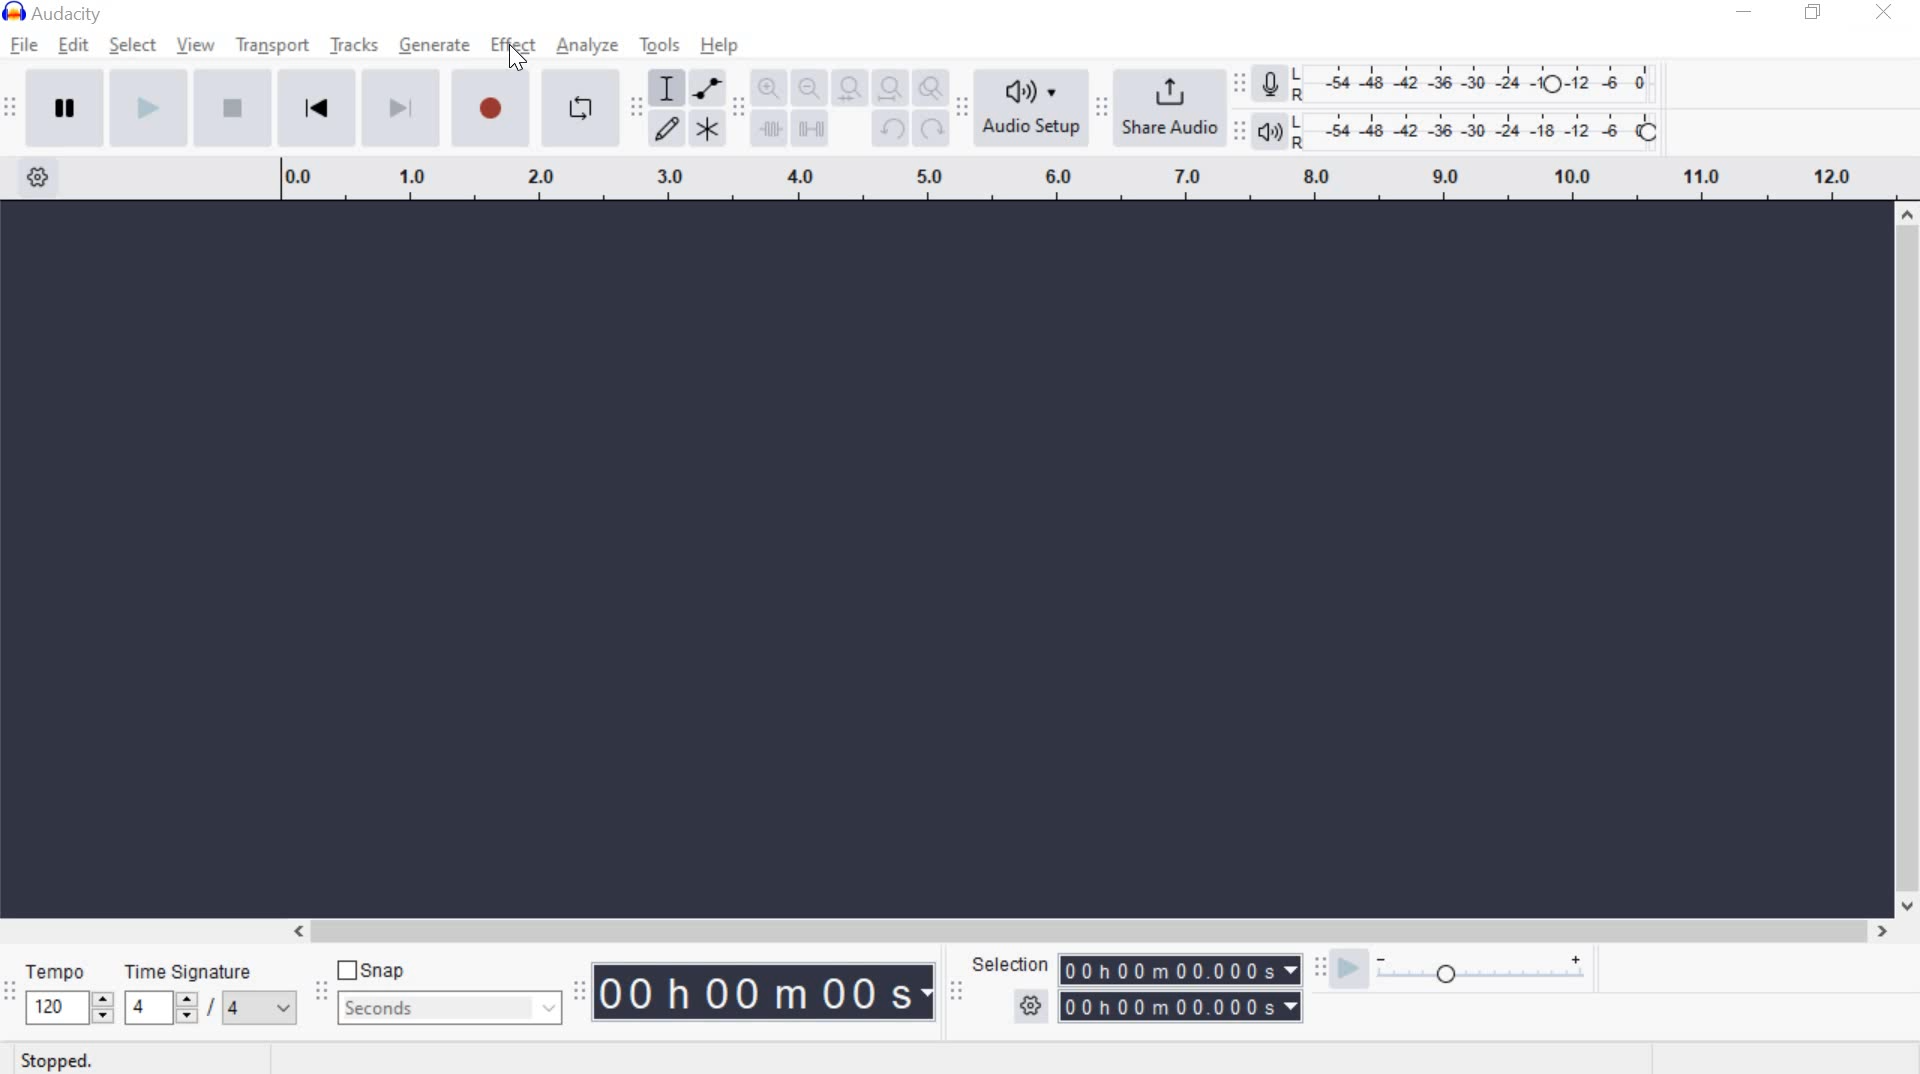 This screenshot has height=1074, width=1920. I want to click on Audio Setup, so click(1032, 110).